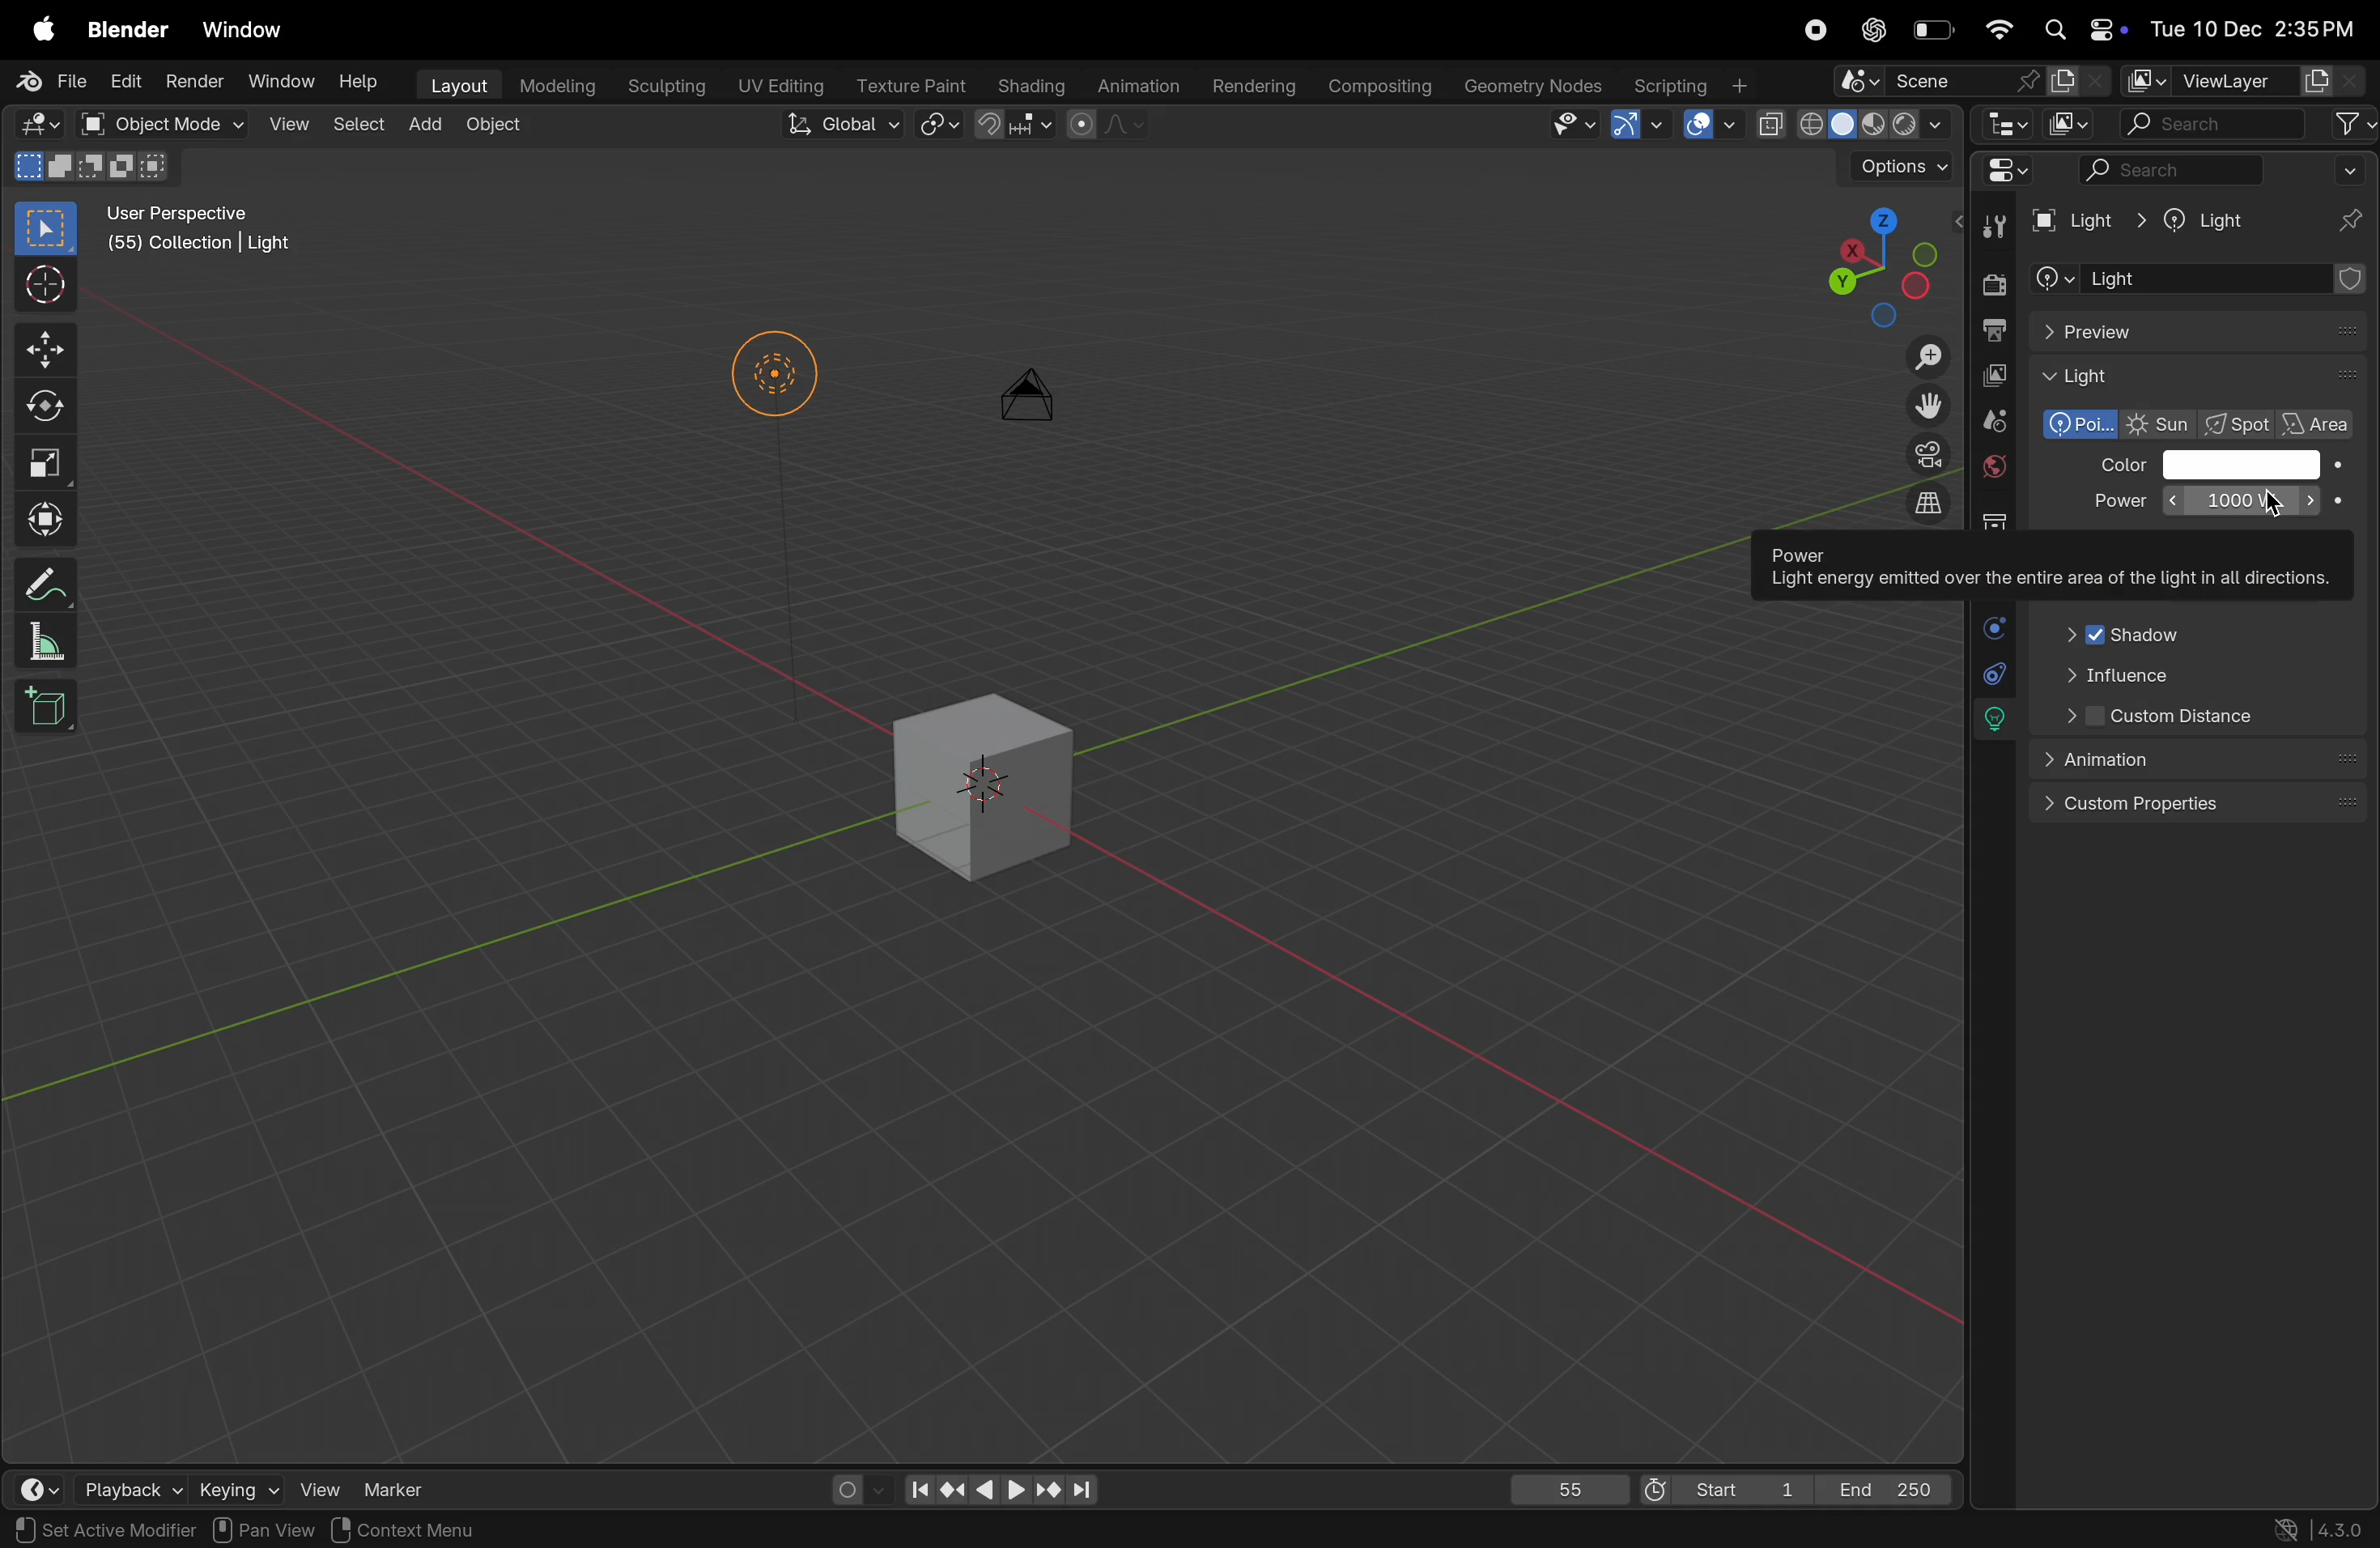  Describe the element at coordinates (988, 776) in the screenshot. I see `3d cube` at that location.